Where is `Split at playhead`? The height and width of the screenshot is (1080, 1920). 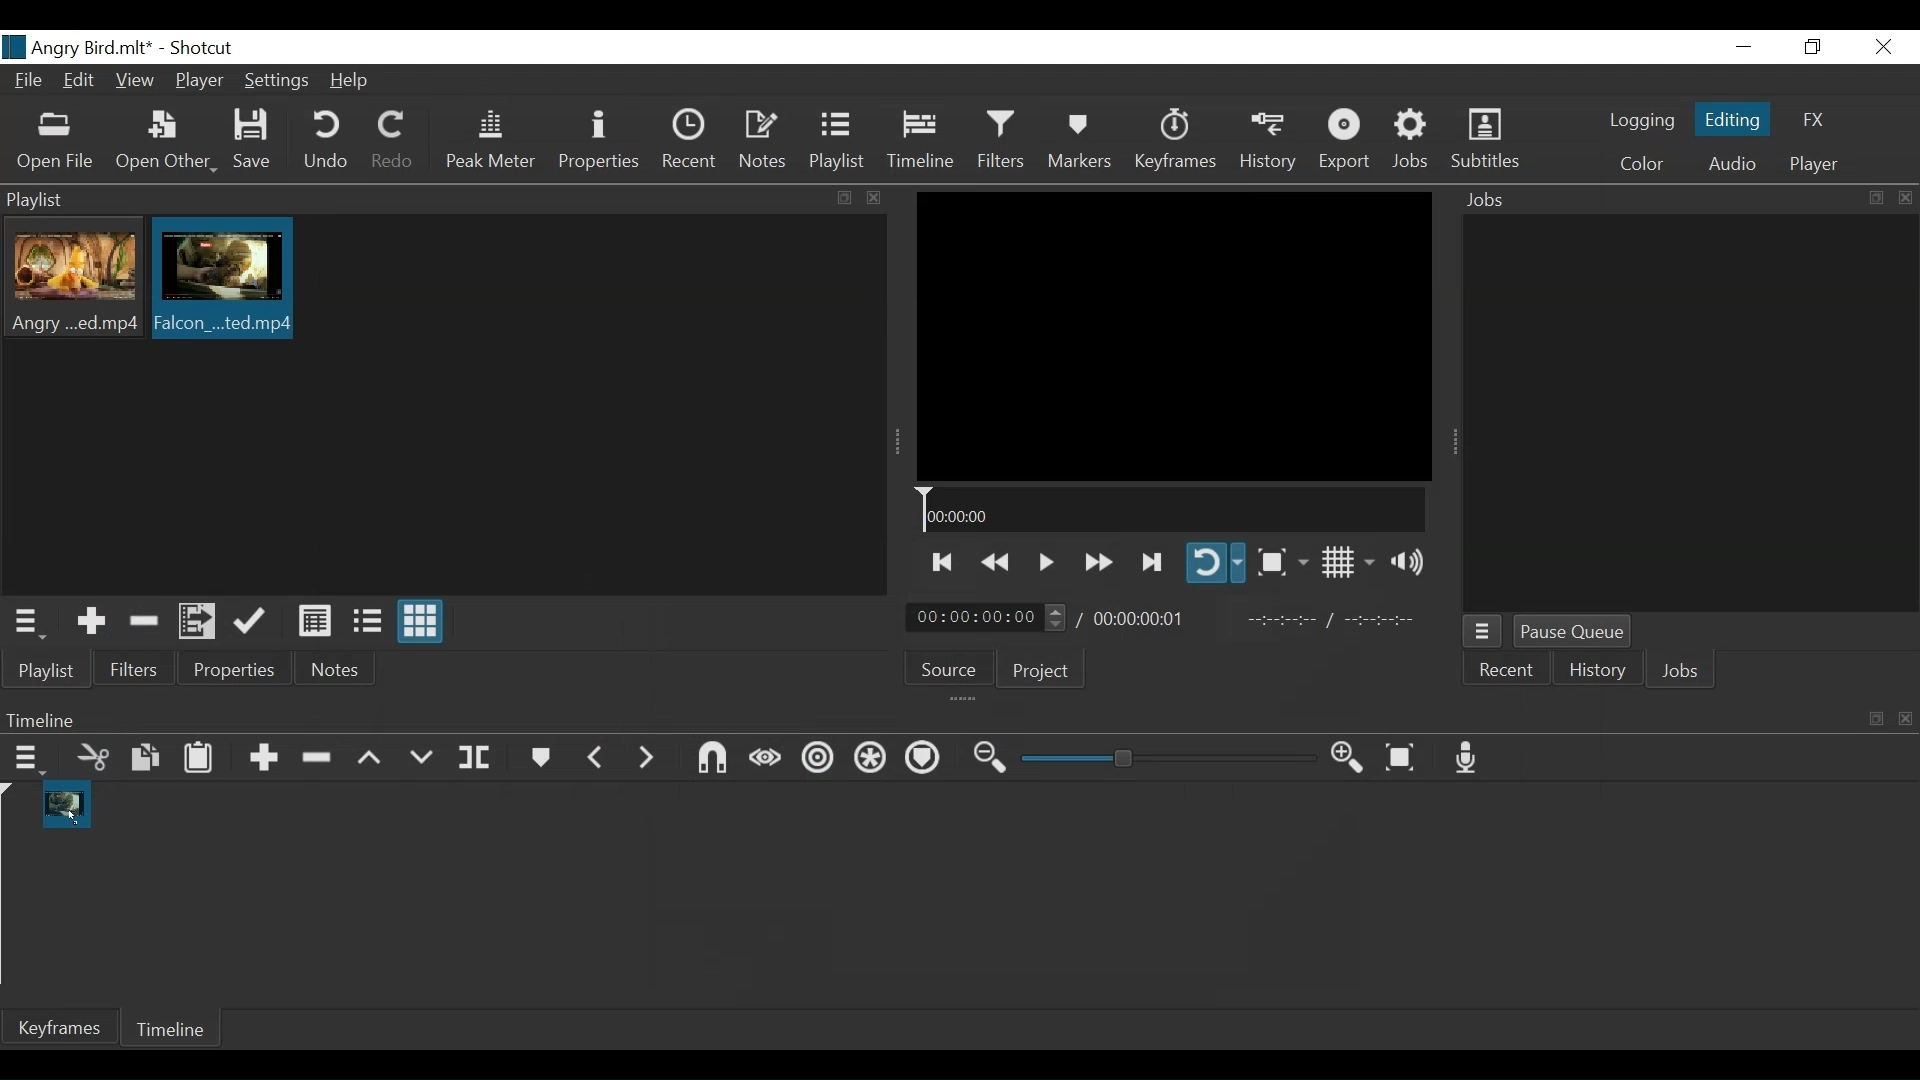 Split at playhead is located at coordinates (475, 758).